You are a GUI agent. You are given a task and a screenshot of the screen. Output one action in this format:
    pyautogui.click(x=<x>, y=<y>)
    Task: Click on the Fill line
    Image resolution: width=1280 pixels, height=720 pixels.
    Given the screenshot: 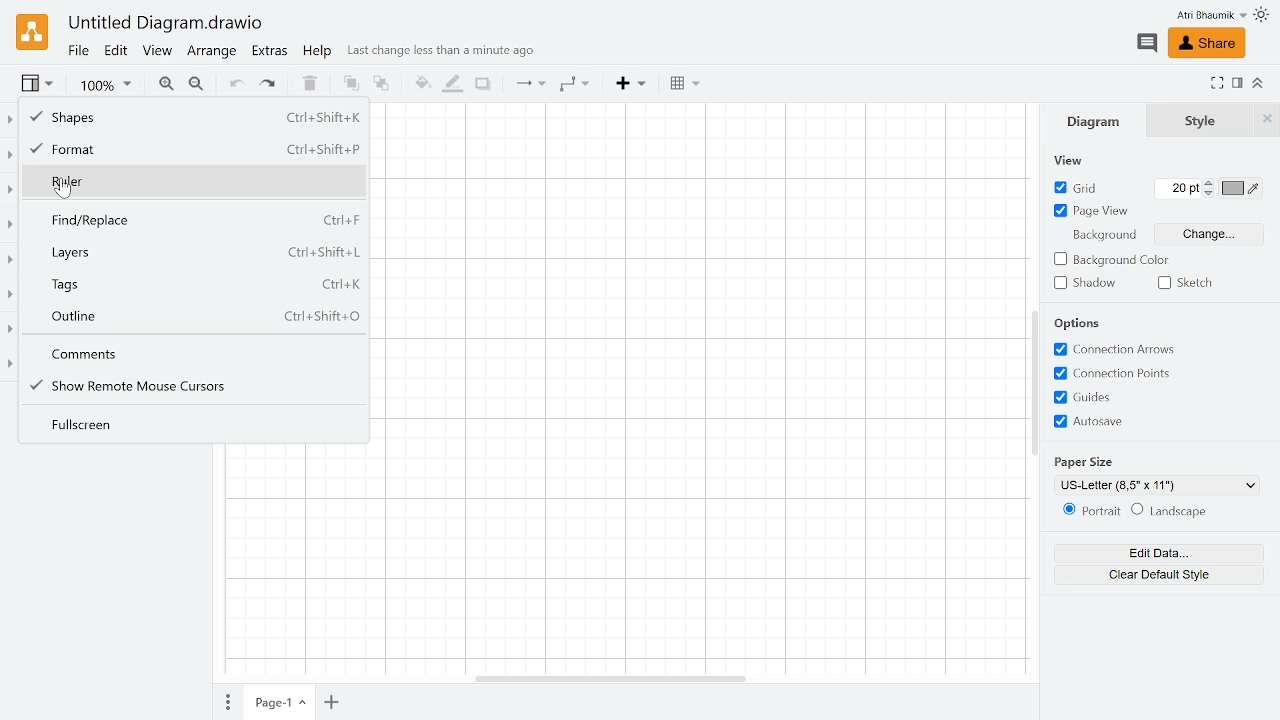 What is the action you would take?
    pyautogui.click(x=451, y=84)
    